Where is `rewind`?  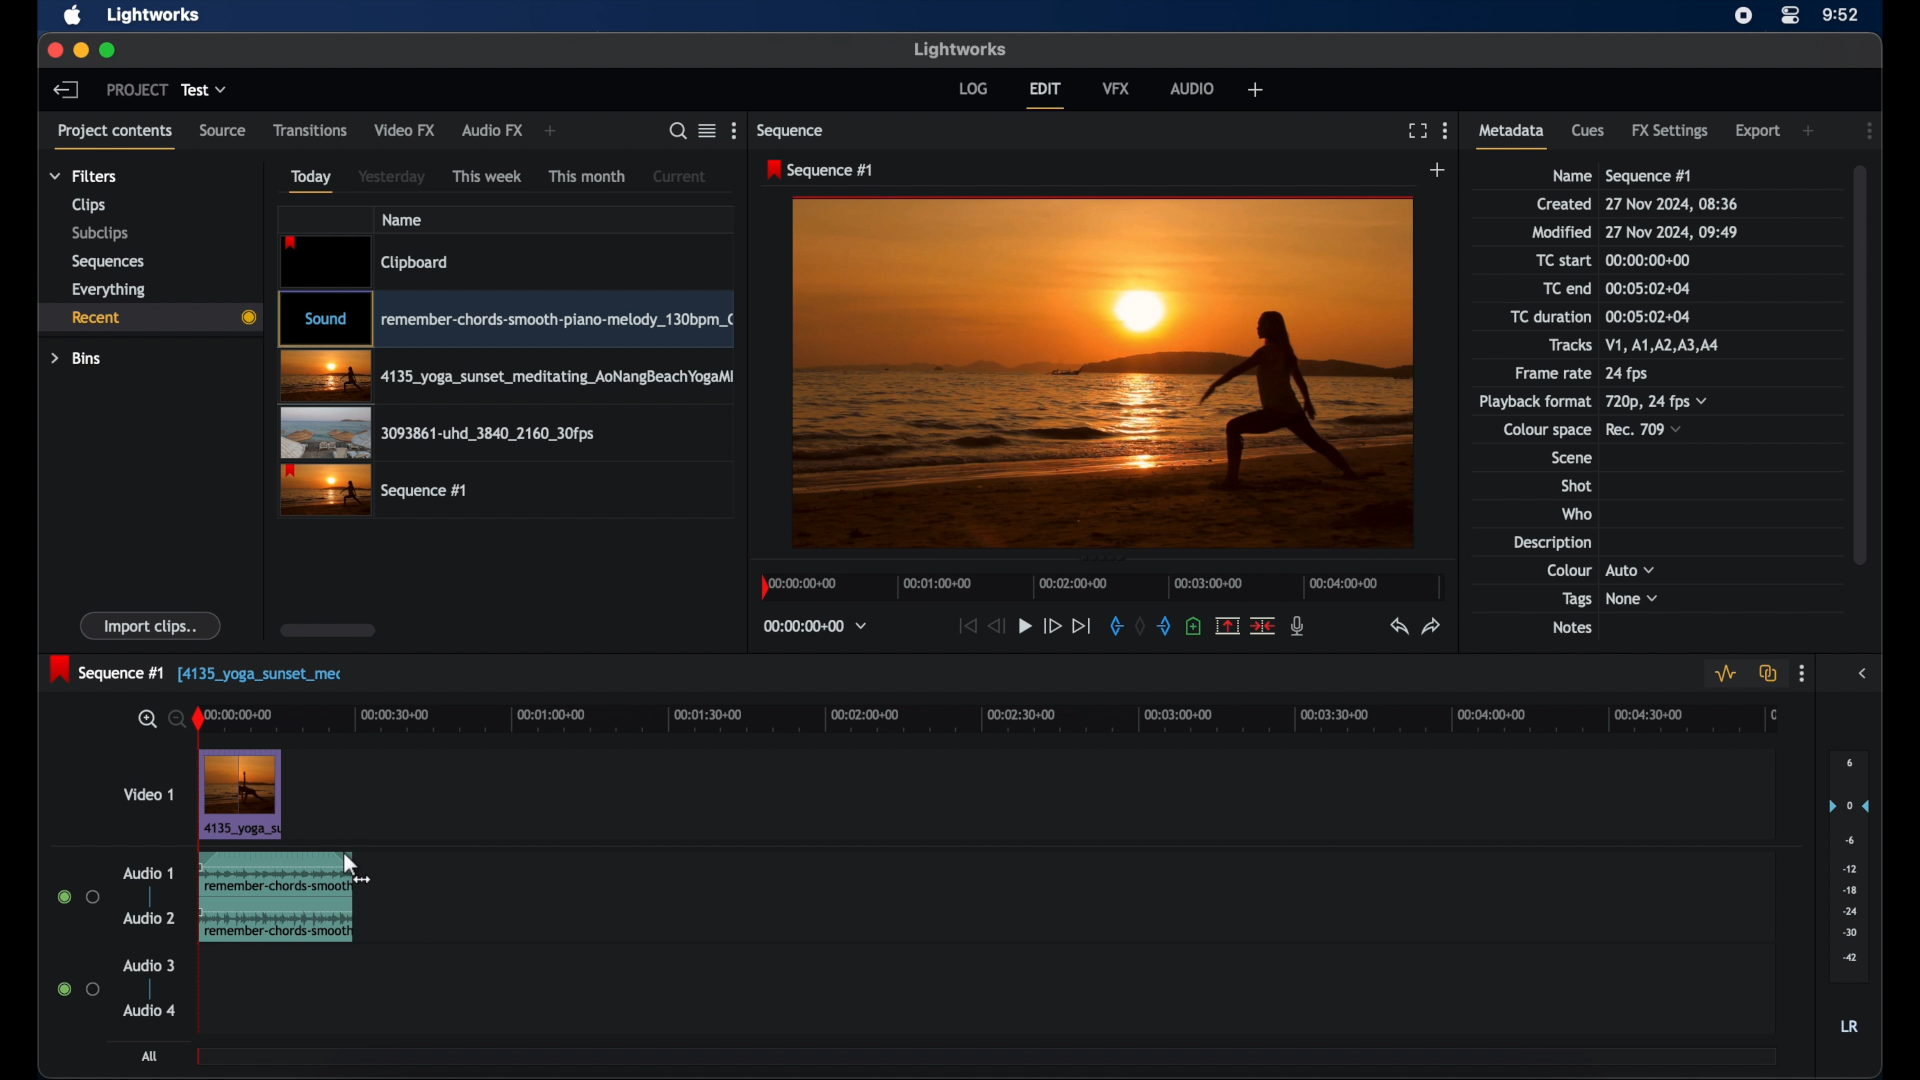
rewind is located at coordinates (996, 626).